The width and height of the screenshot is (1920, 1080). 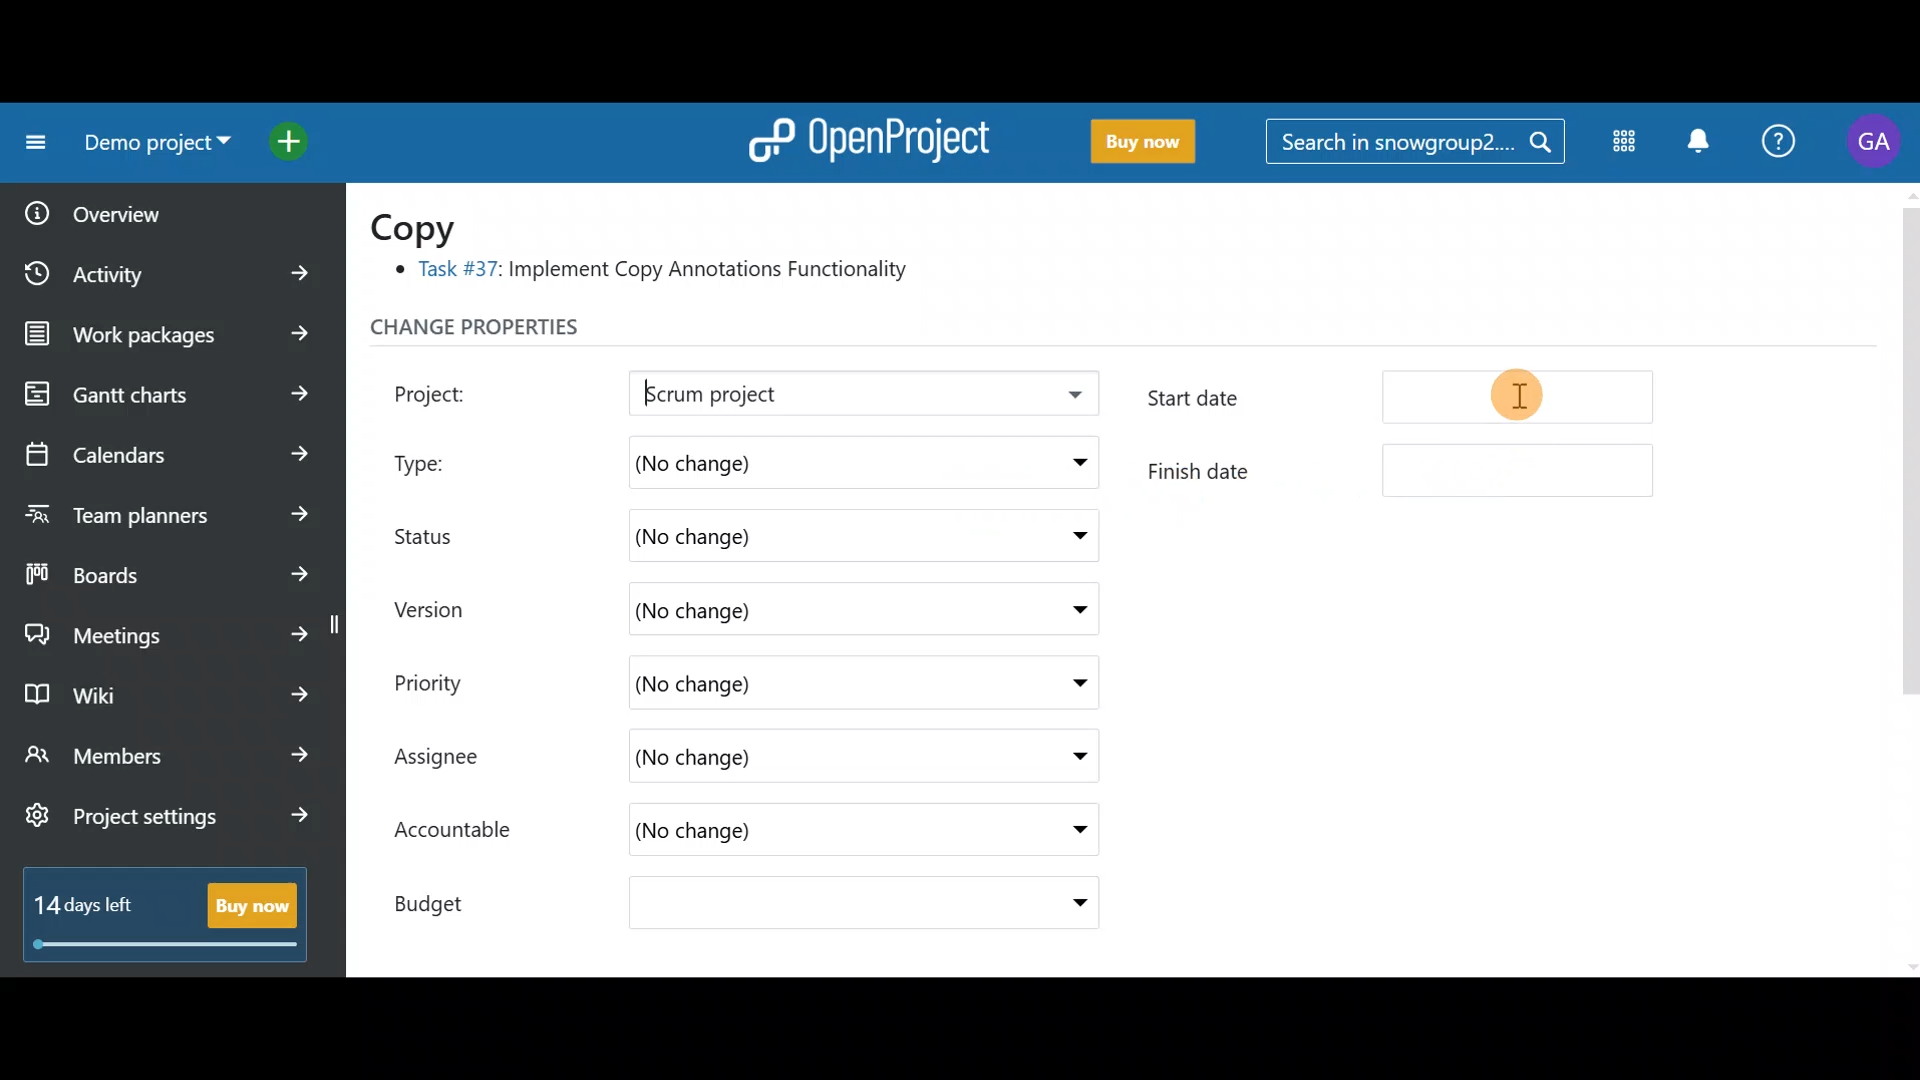 I want to click on Budget drop down, so click(x=1067, y=903).